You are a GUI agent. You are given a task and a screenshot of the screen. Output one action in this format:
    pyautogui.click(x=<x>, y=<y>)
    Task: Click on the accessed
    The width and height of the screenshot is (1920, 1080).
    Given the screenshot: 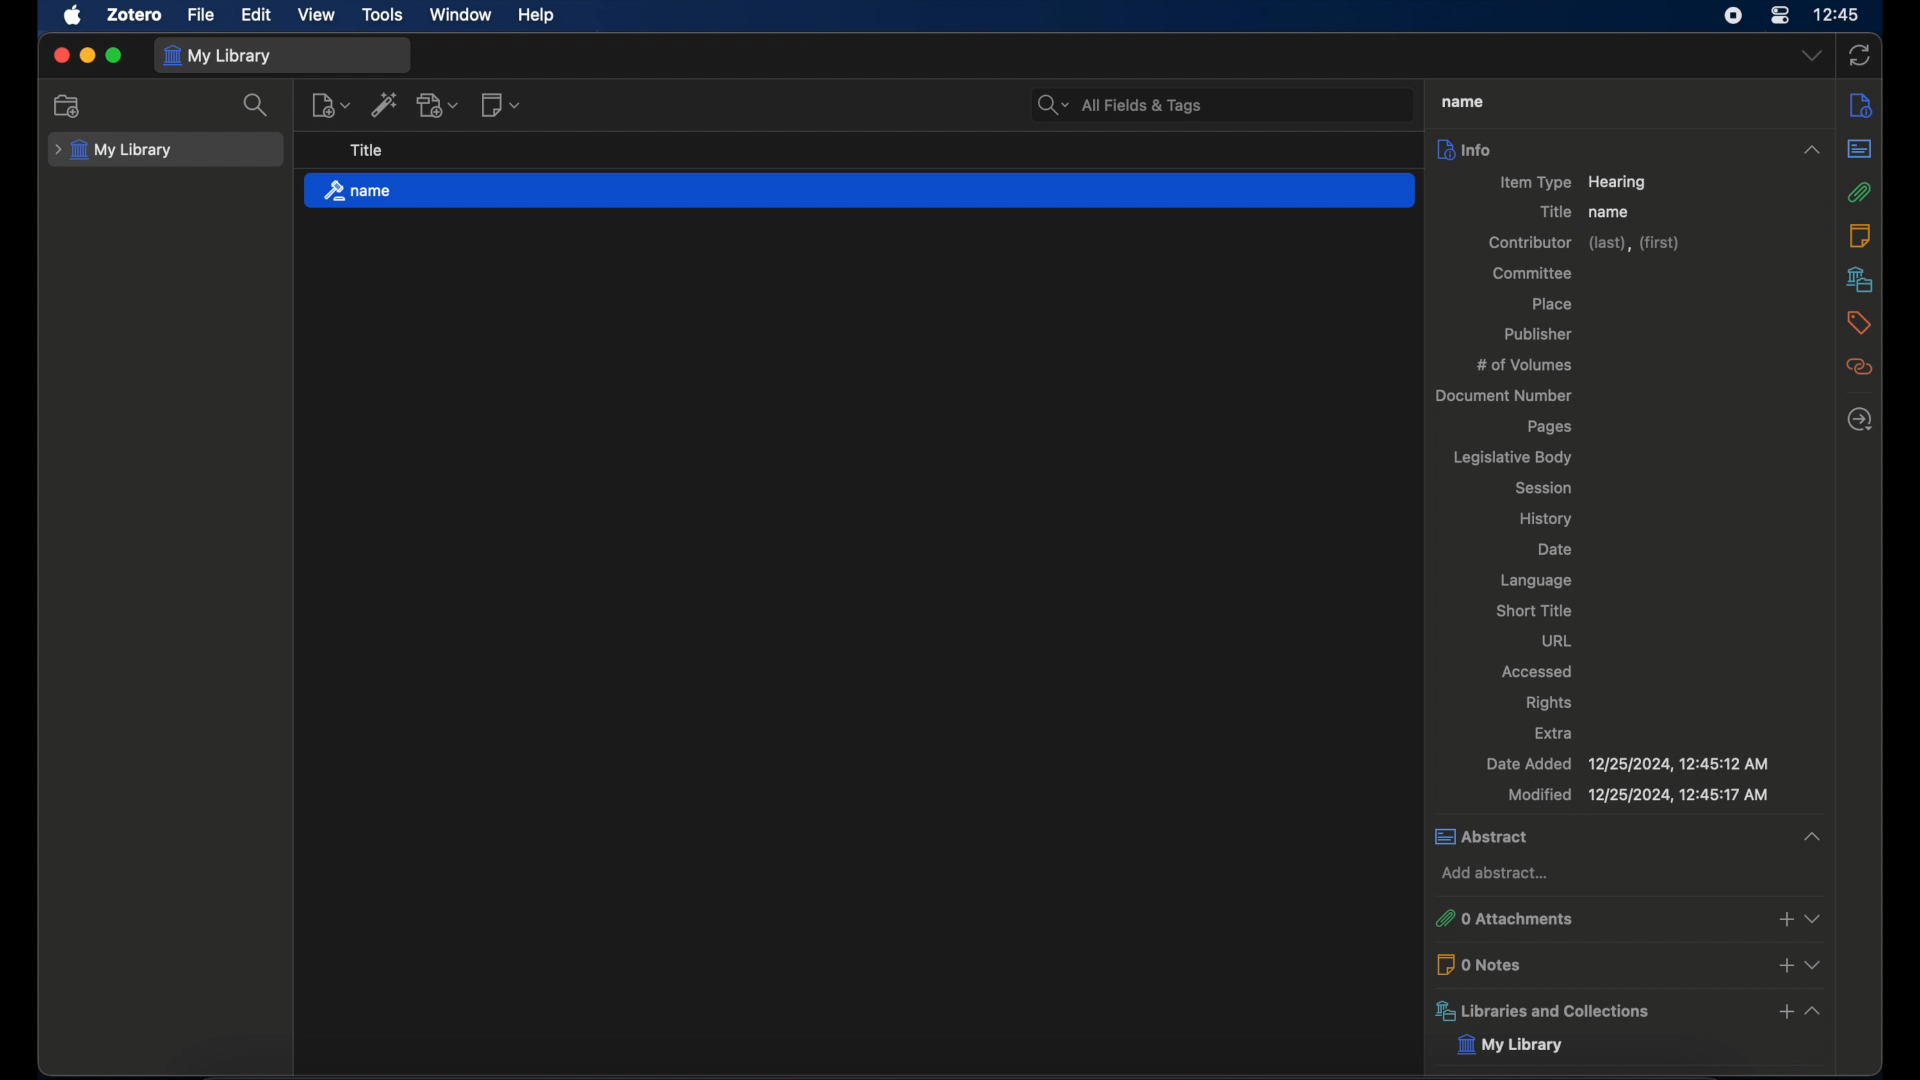 What is the action you would take?
    pyautogui.click(x=1537, y=672)
    